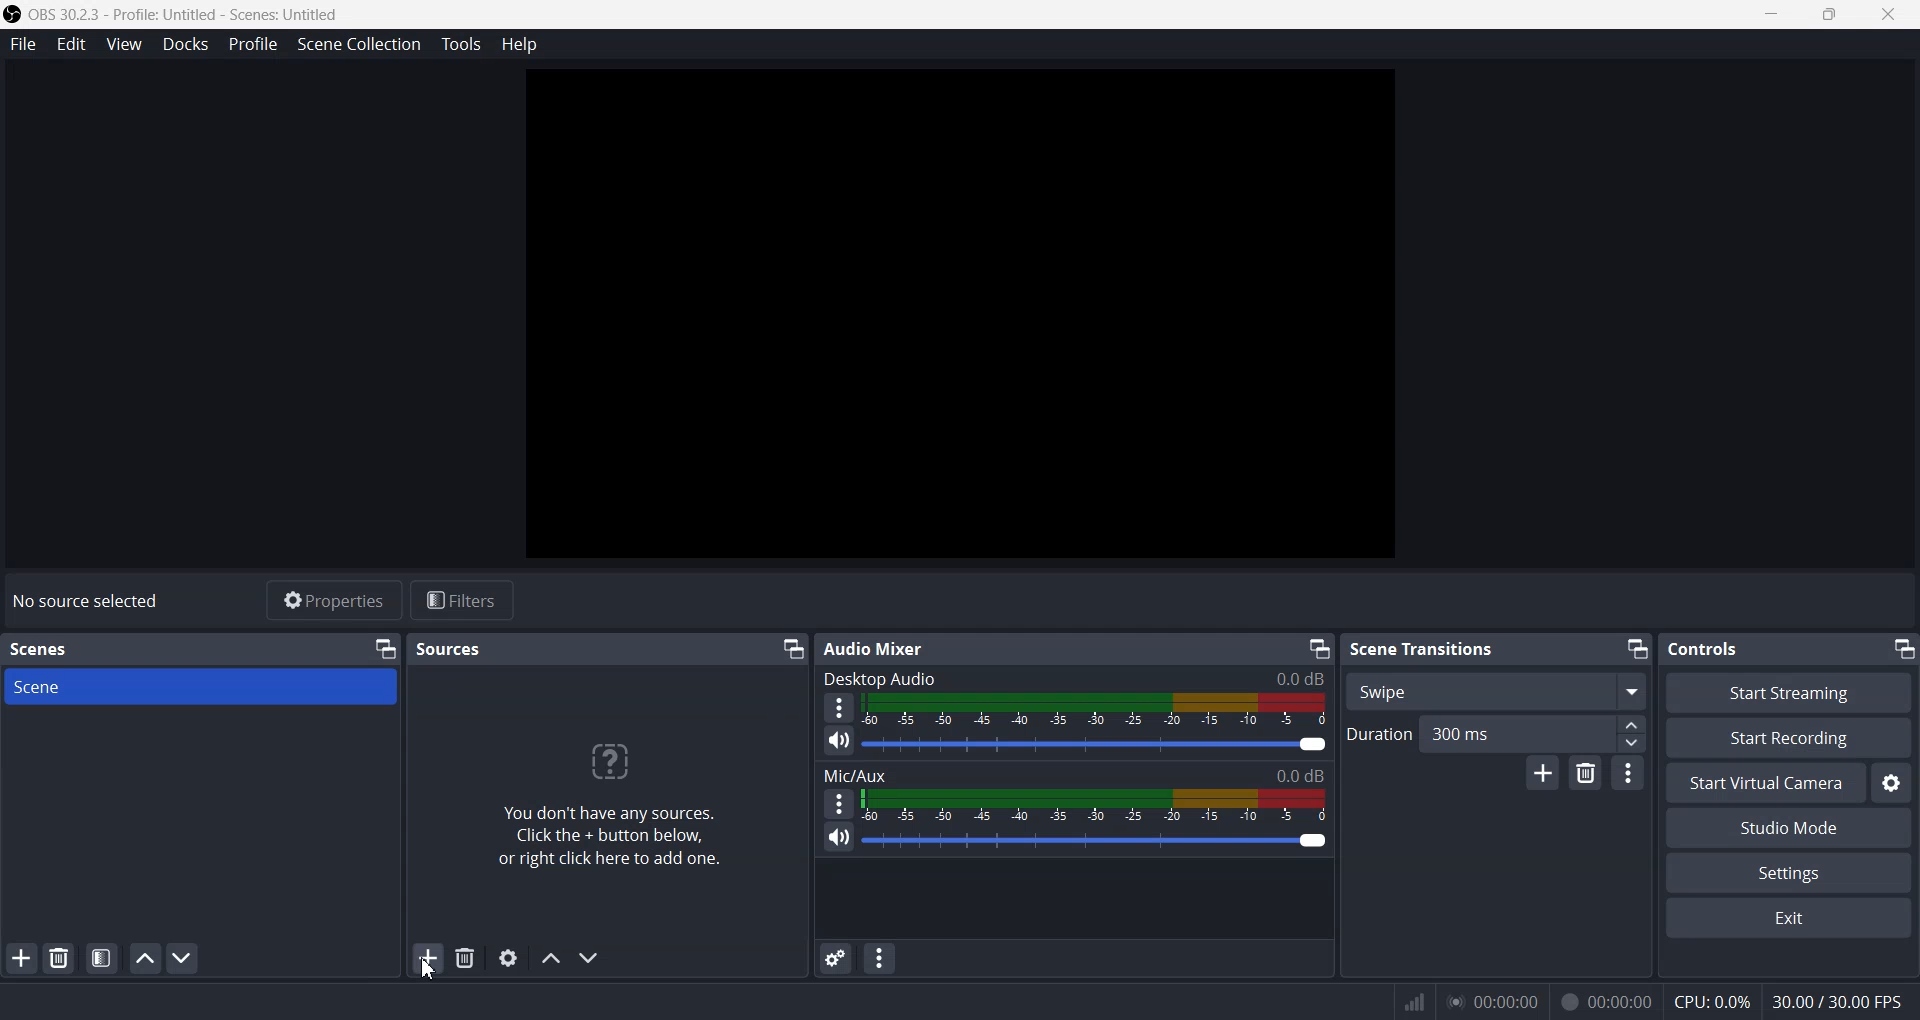 The width and height of the screenshot is (1920, 1020). I want to click on Minimize, so click(385, 649).